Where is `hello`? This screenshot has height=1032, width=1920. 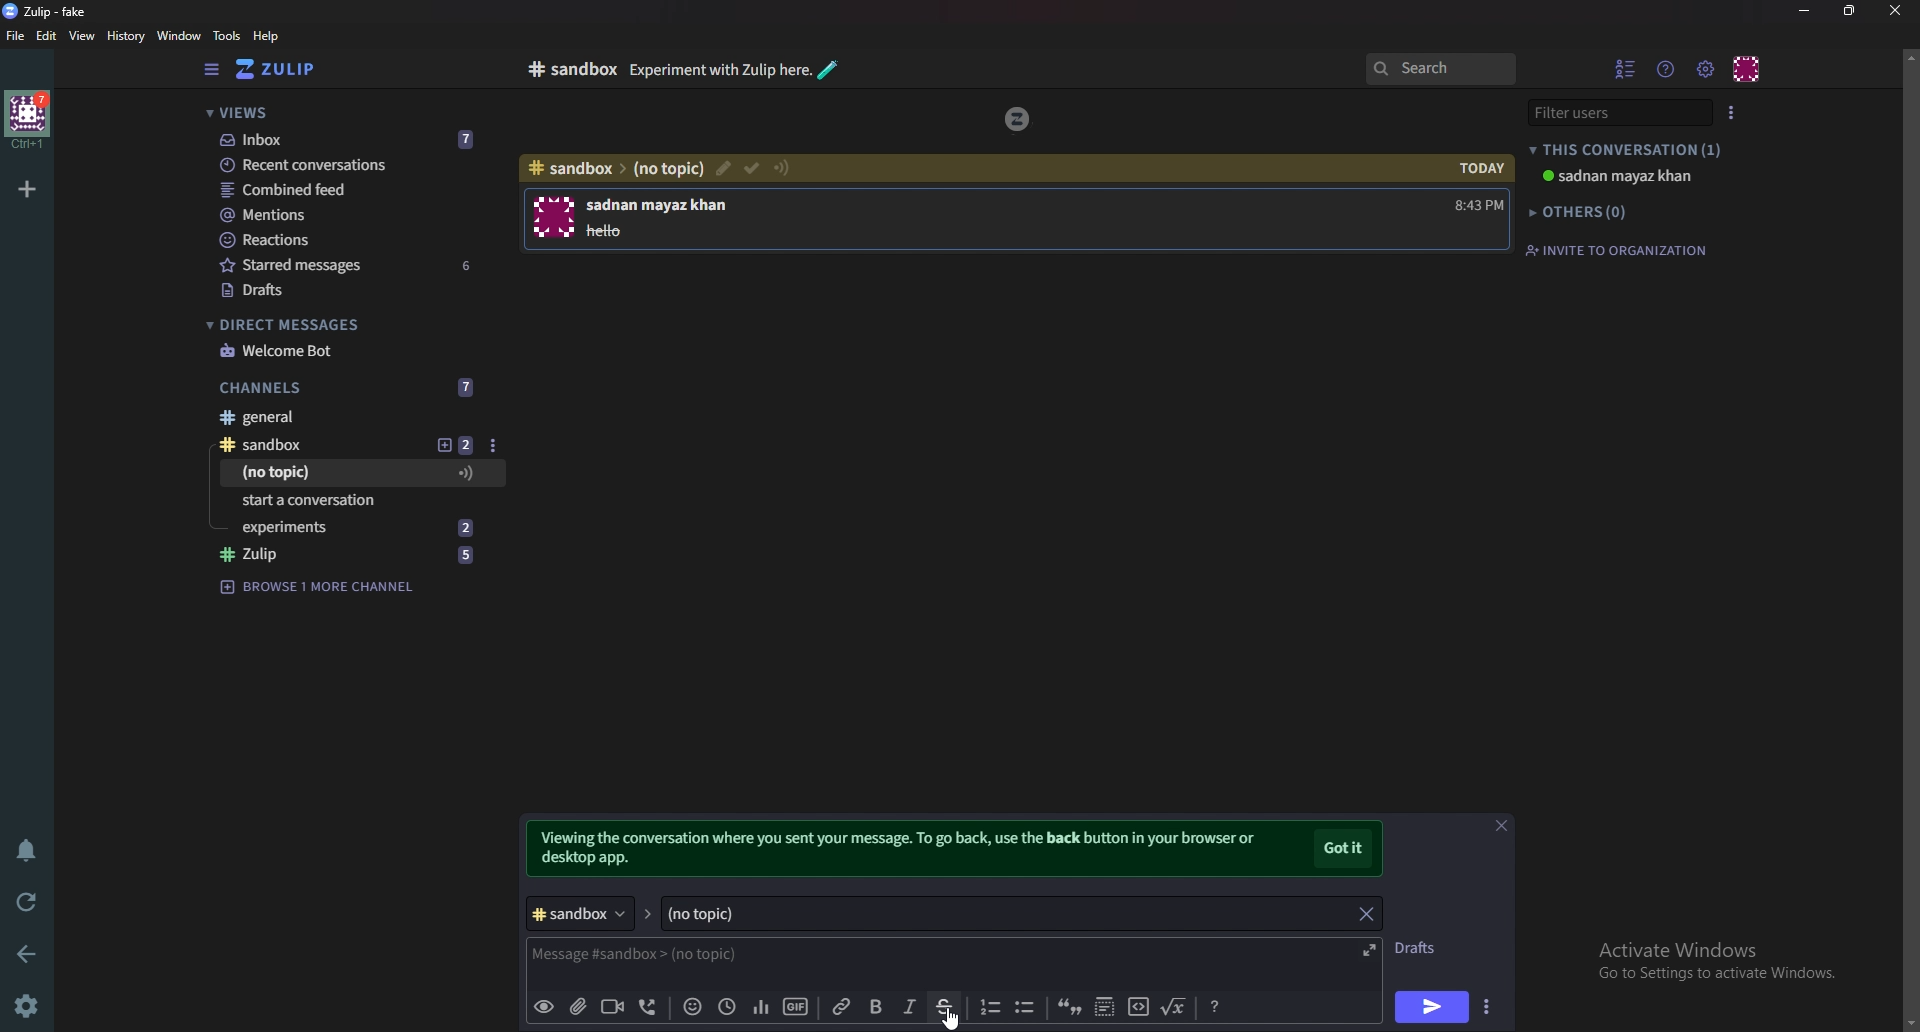
hello is located at coordinates (611, 229).